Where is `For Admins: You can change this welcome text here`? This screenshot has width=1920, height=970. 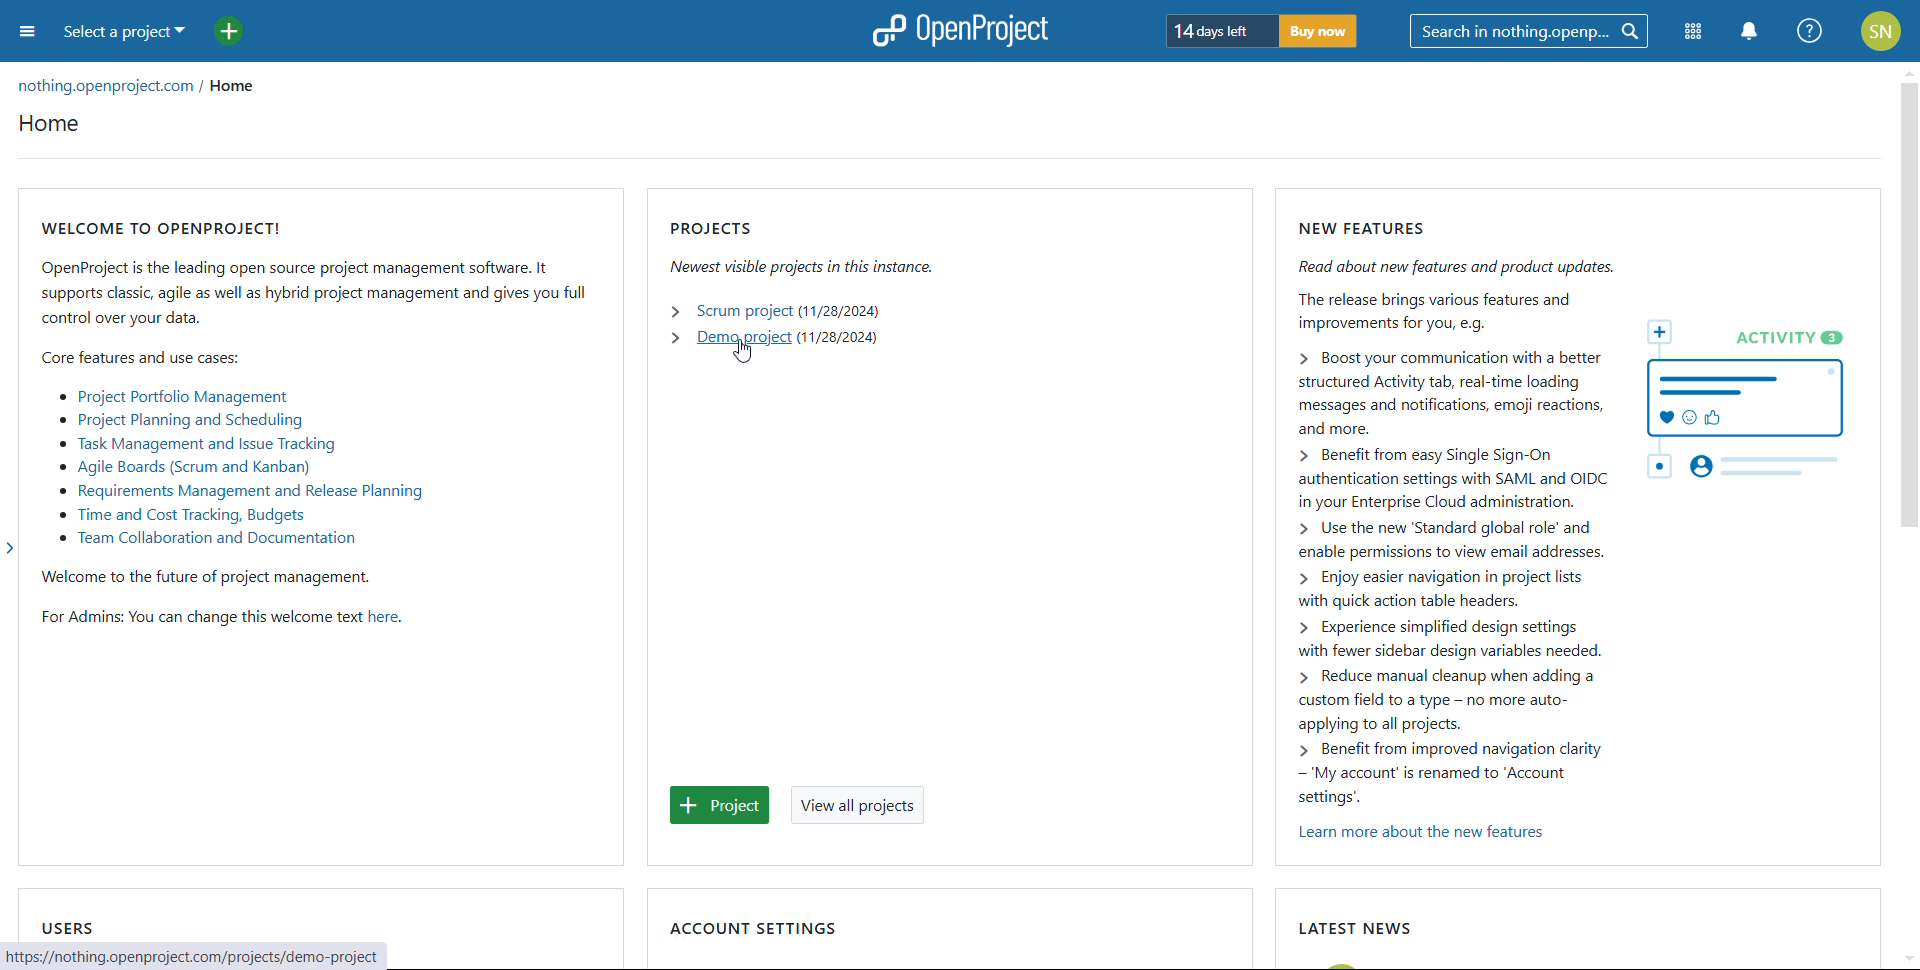
For Admins: You can change this welcome text here is located at coordinates (220, 620).